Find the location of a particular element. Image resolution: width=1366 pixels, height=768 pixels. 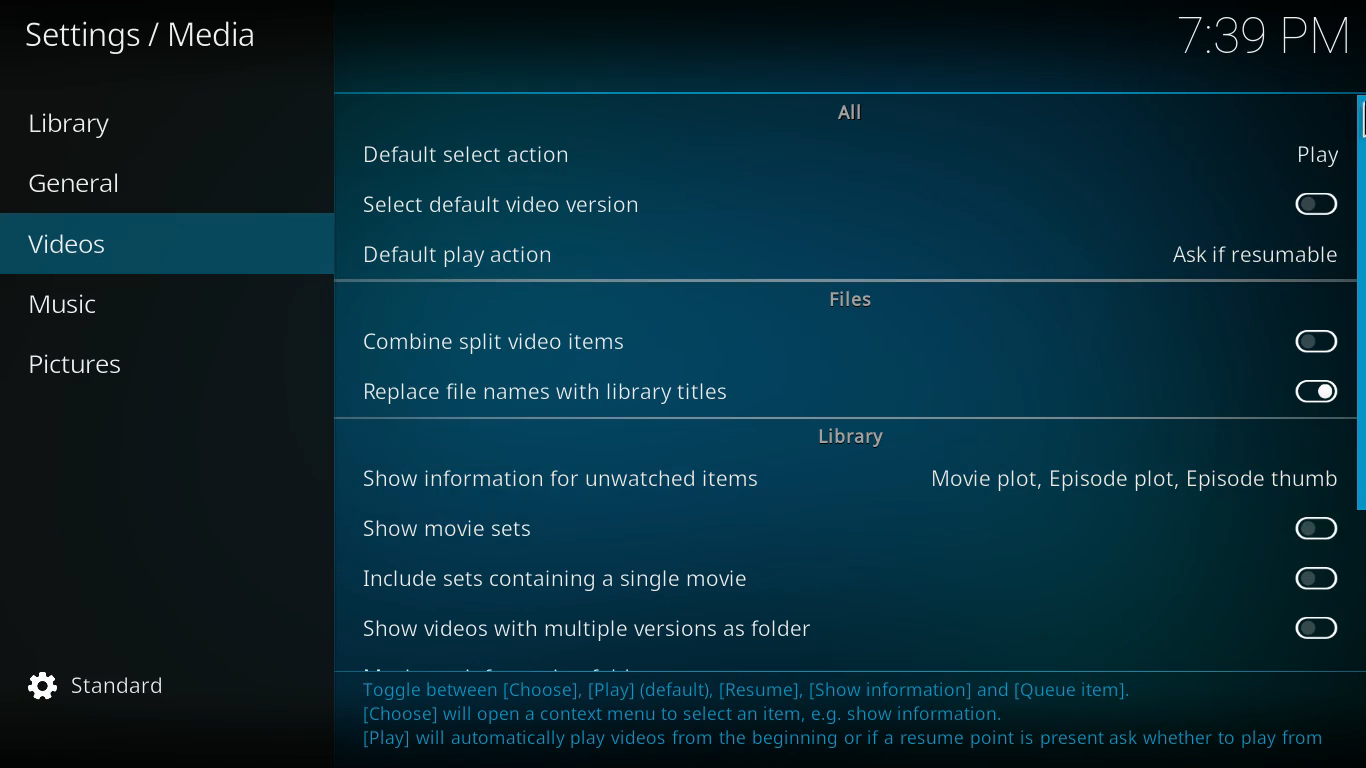

Library is located at coordinates (89, 125).